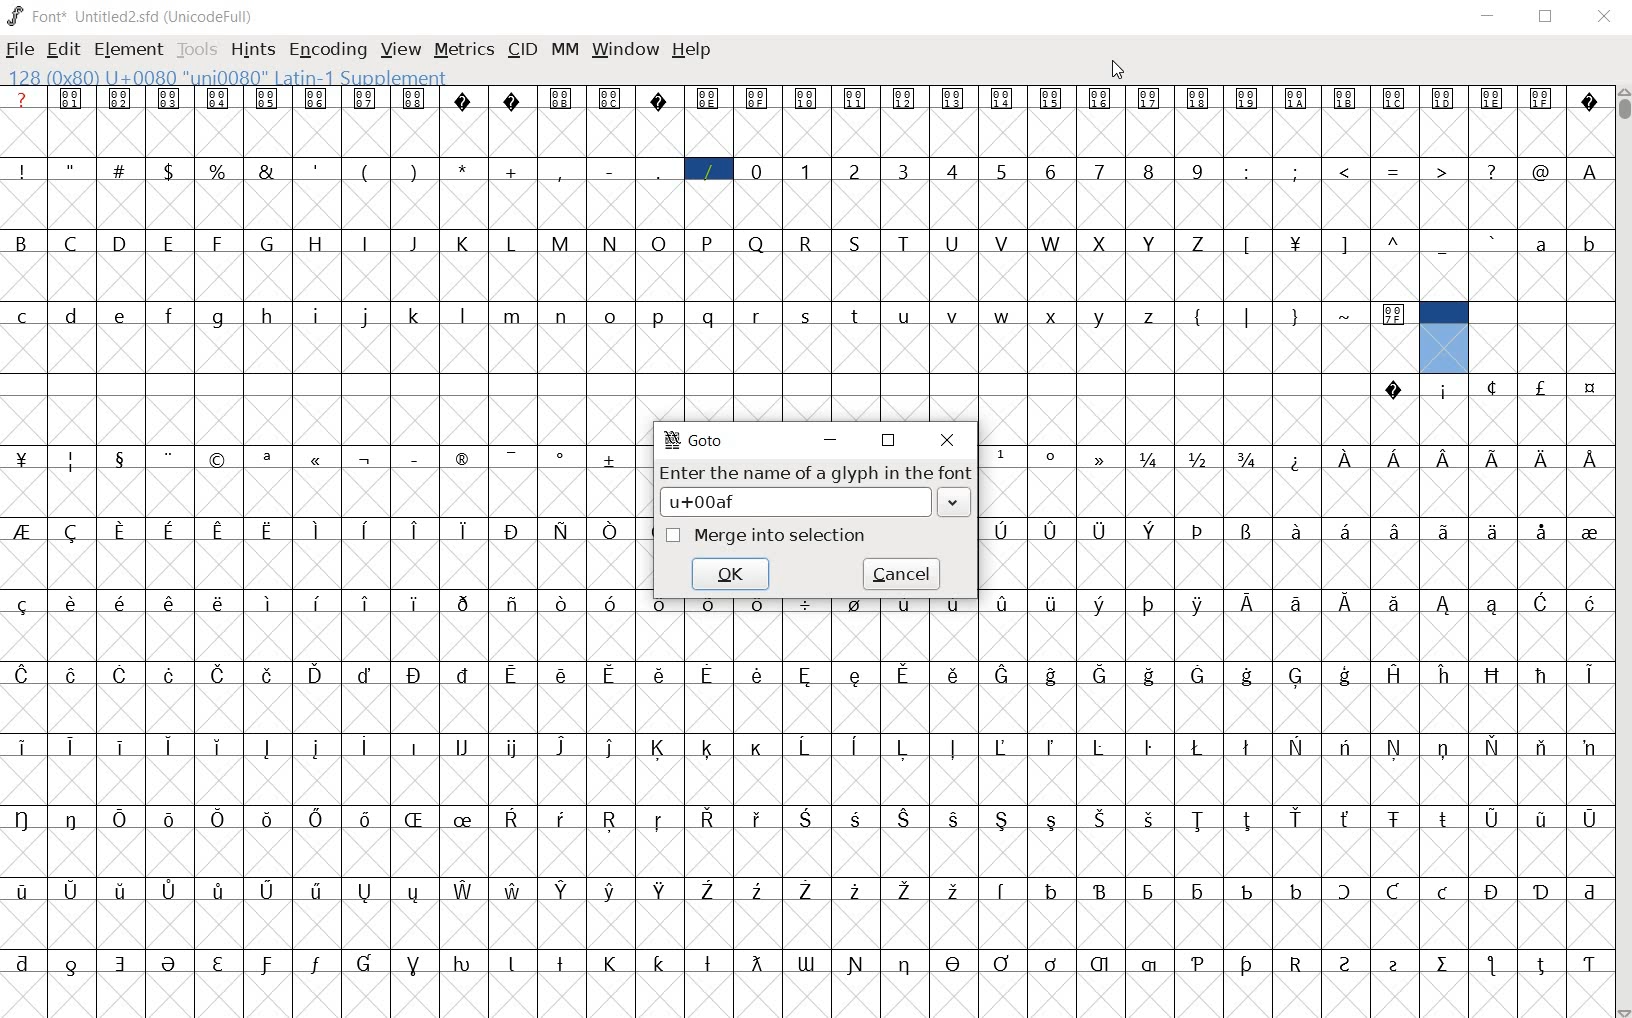  What do you see at coordinates (270, 748) in the screenshot?
I see `Symbol` at bounding box center [270, 748].